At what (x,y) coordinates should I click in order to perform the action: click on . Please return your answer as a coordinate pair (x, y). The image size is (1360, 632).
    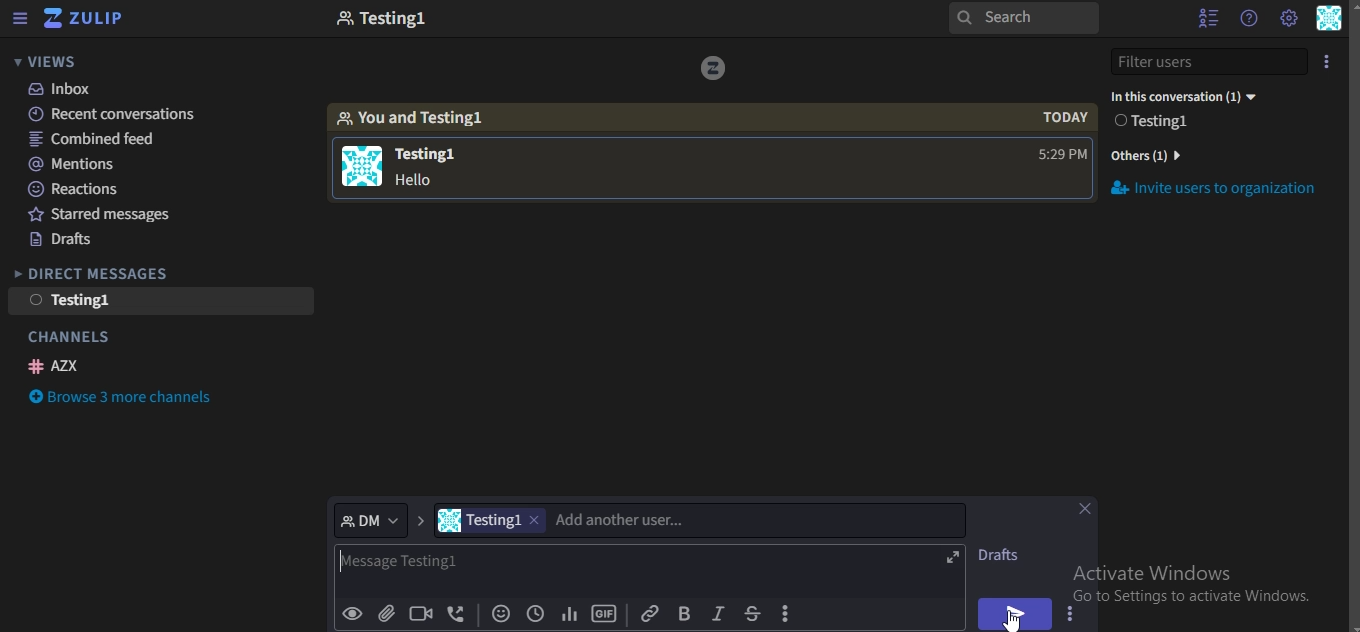
    Looking at the image, I should click on (1074, 613).